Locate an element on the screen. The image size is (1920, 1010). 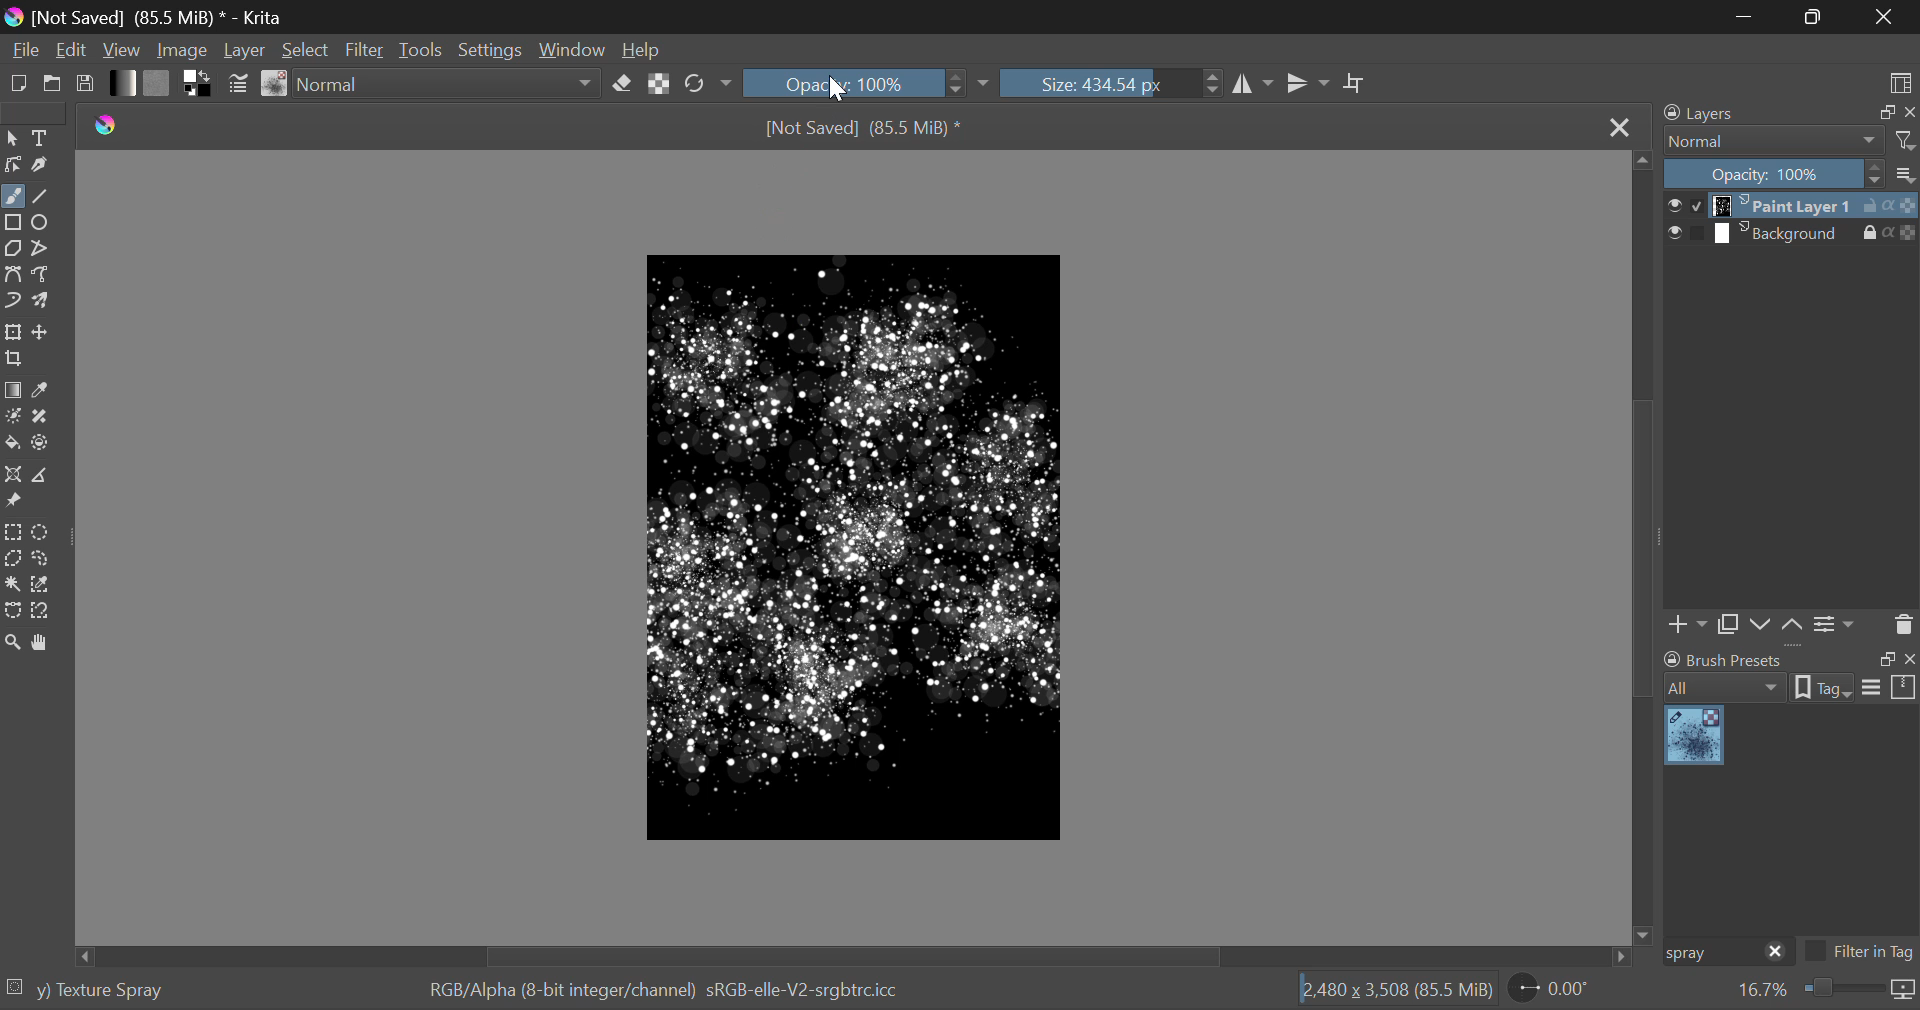
Save is located at coordinates (83, 82).